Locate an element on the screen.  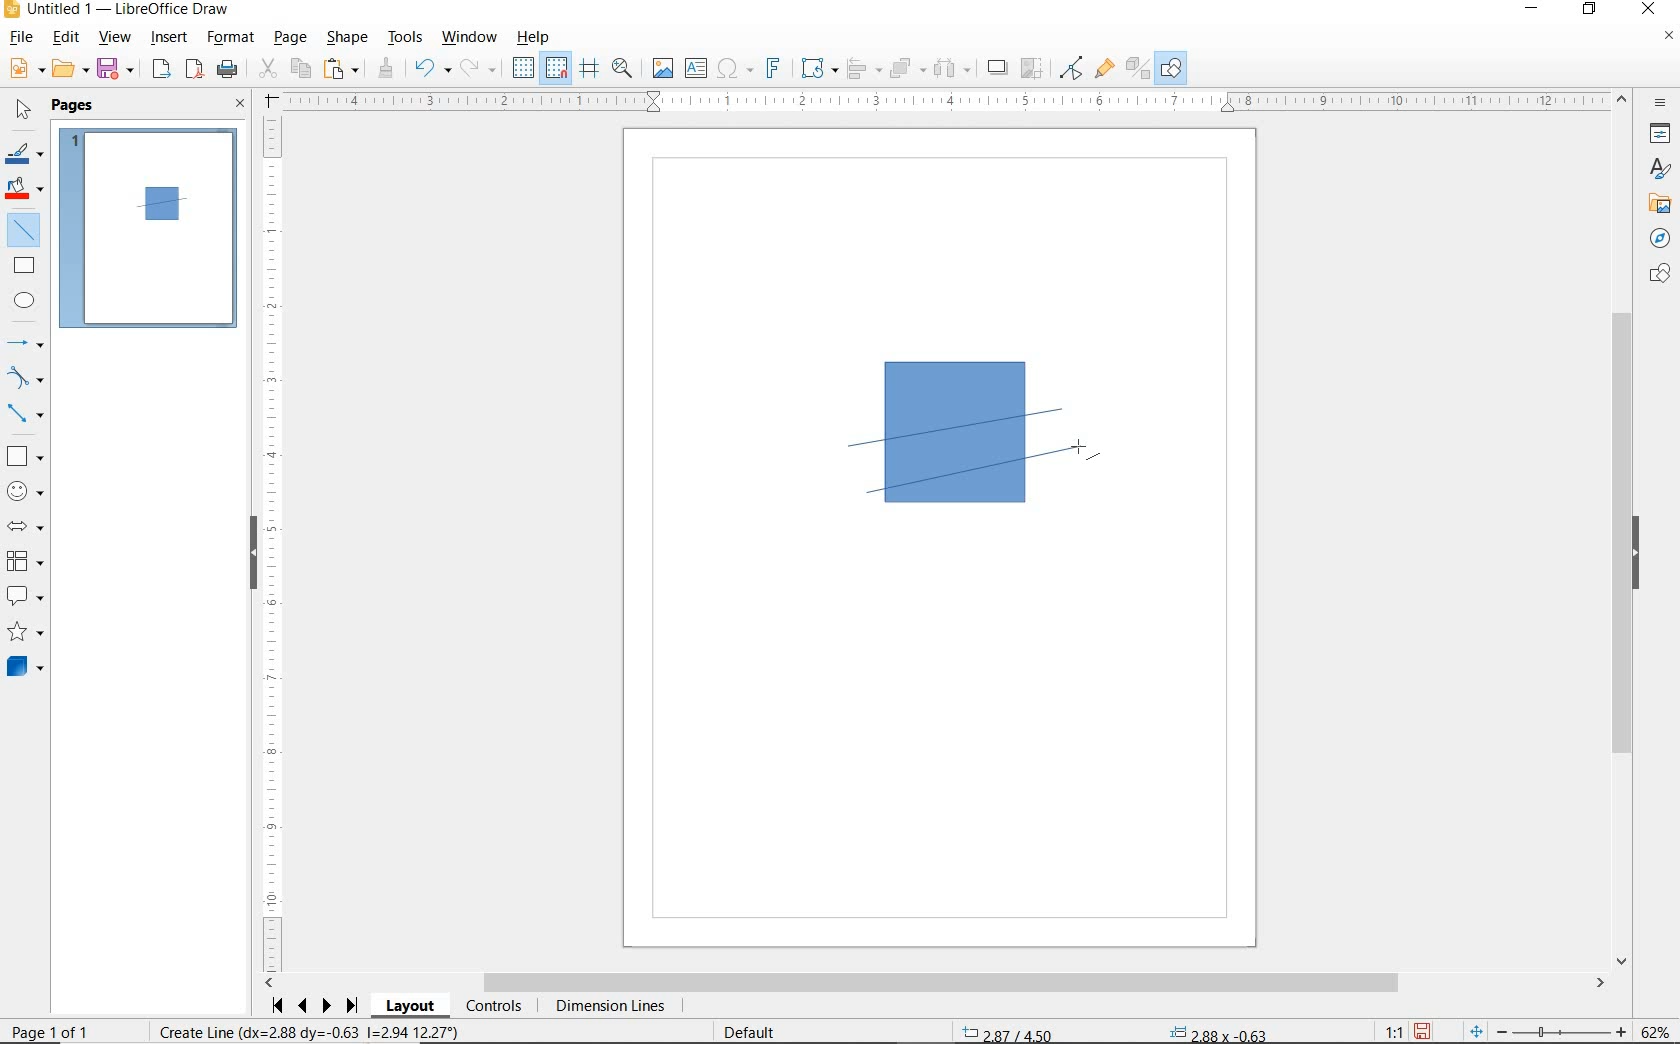
STARS AND BANNERS is located at coordinates (25, 633).